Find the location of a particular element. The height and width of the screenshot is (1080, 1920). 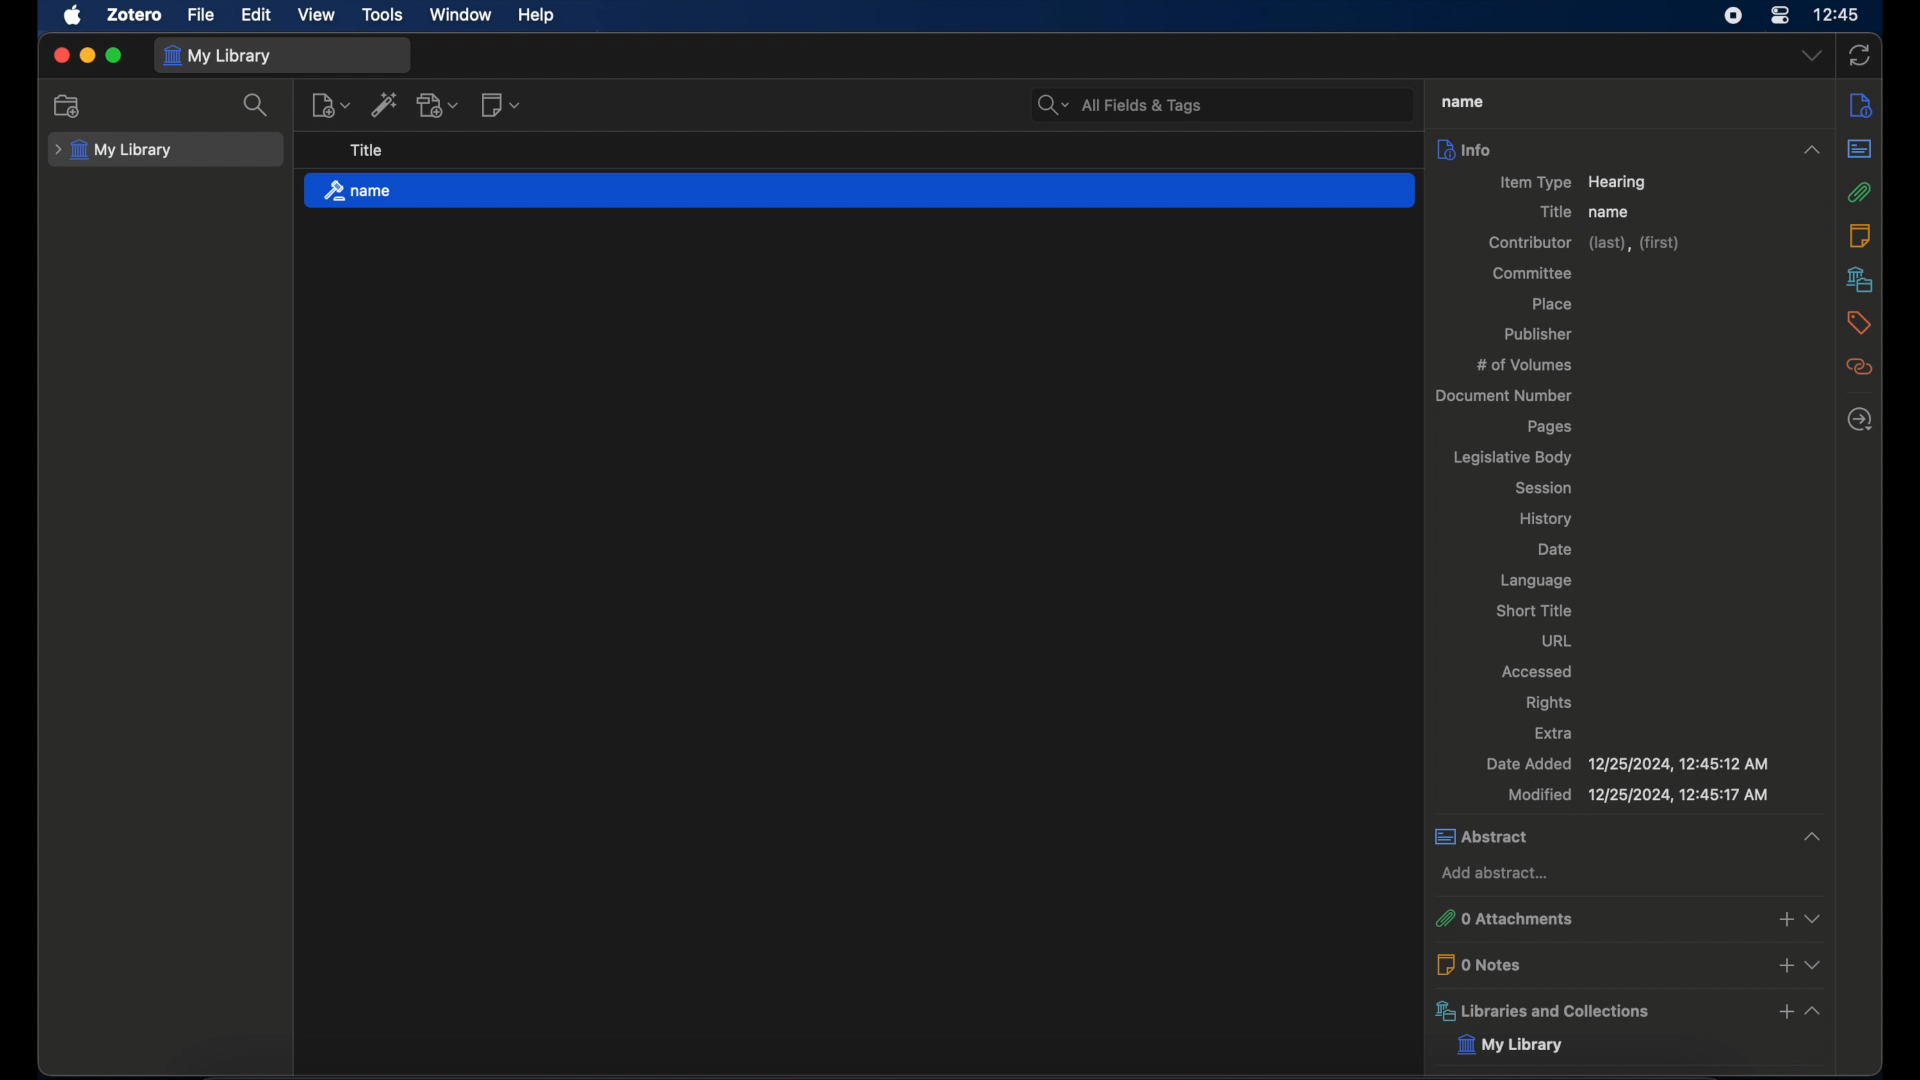

date is located at coordinates (1556, 548).